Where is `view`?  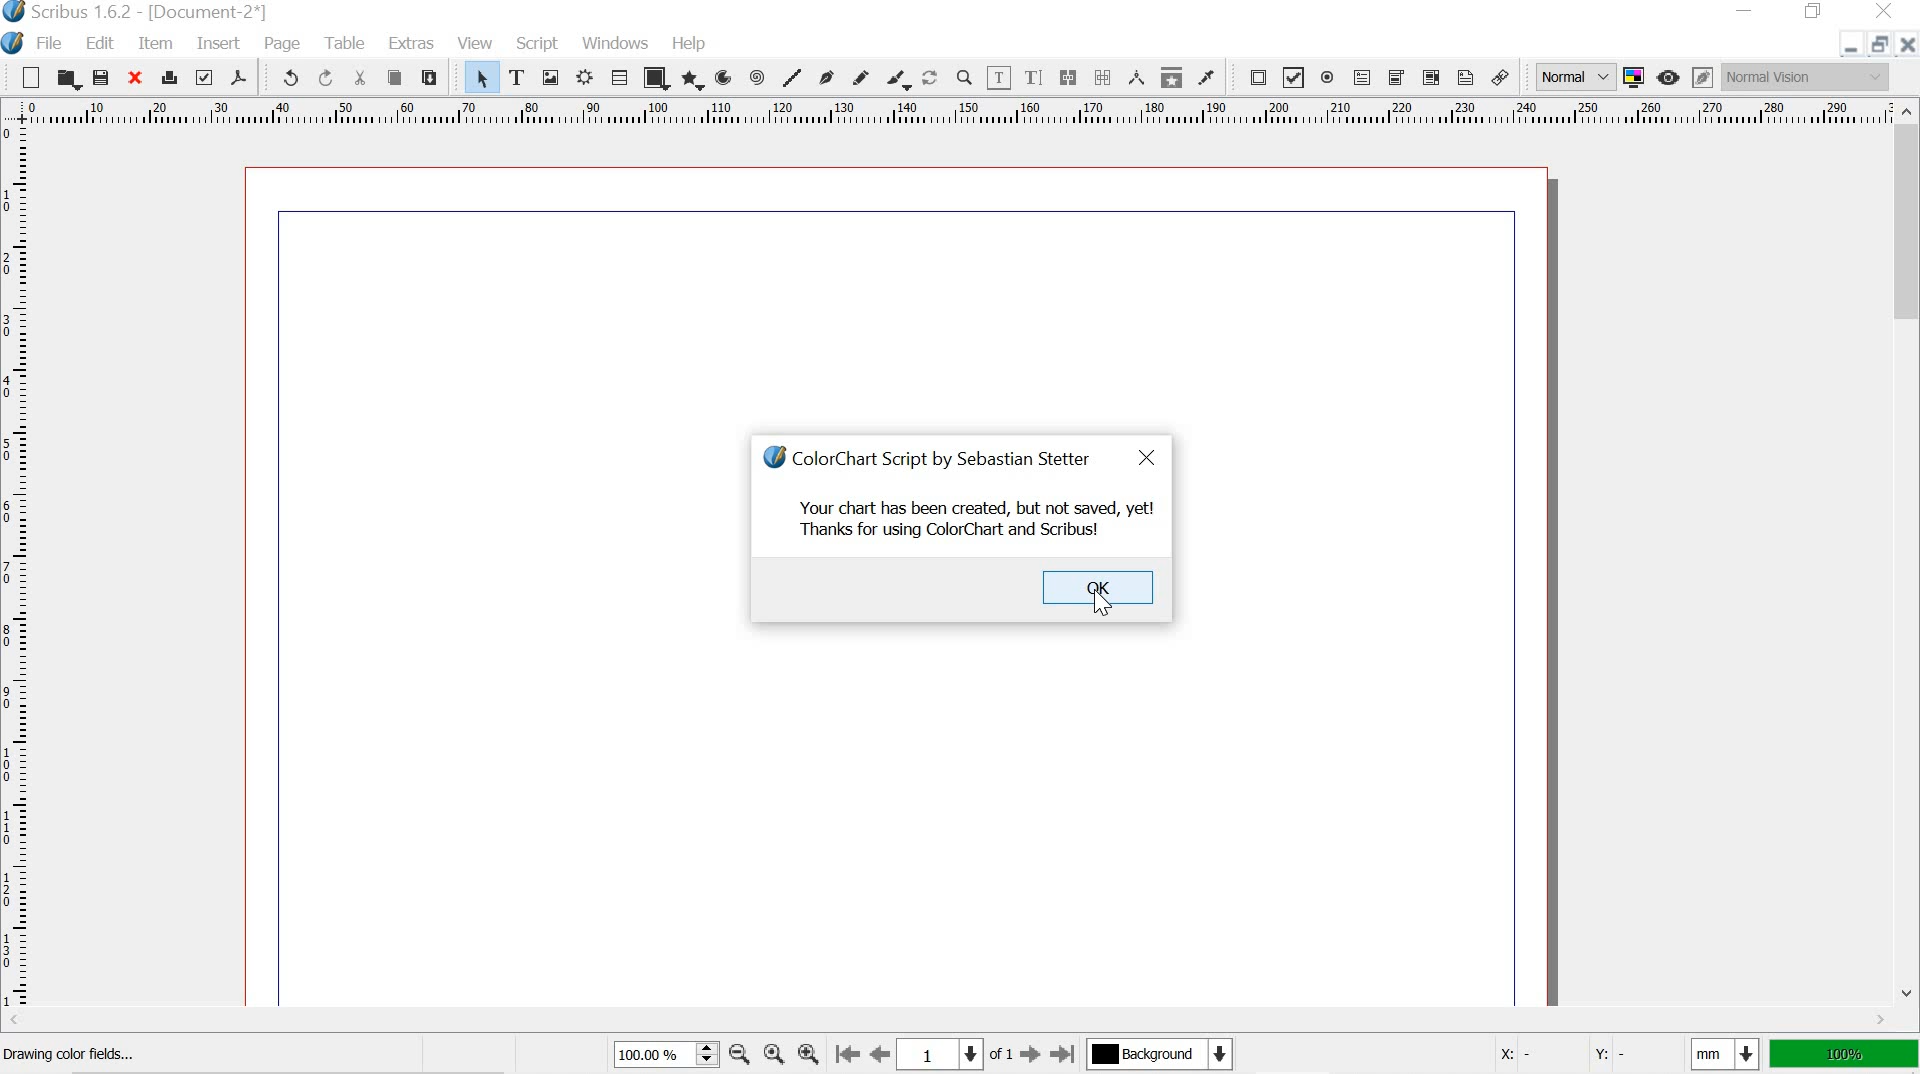 view is located at coordinates (476, 41).